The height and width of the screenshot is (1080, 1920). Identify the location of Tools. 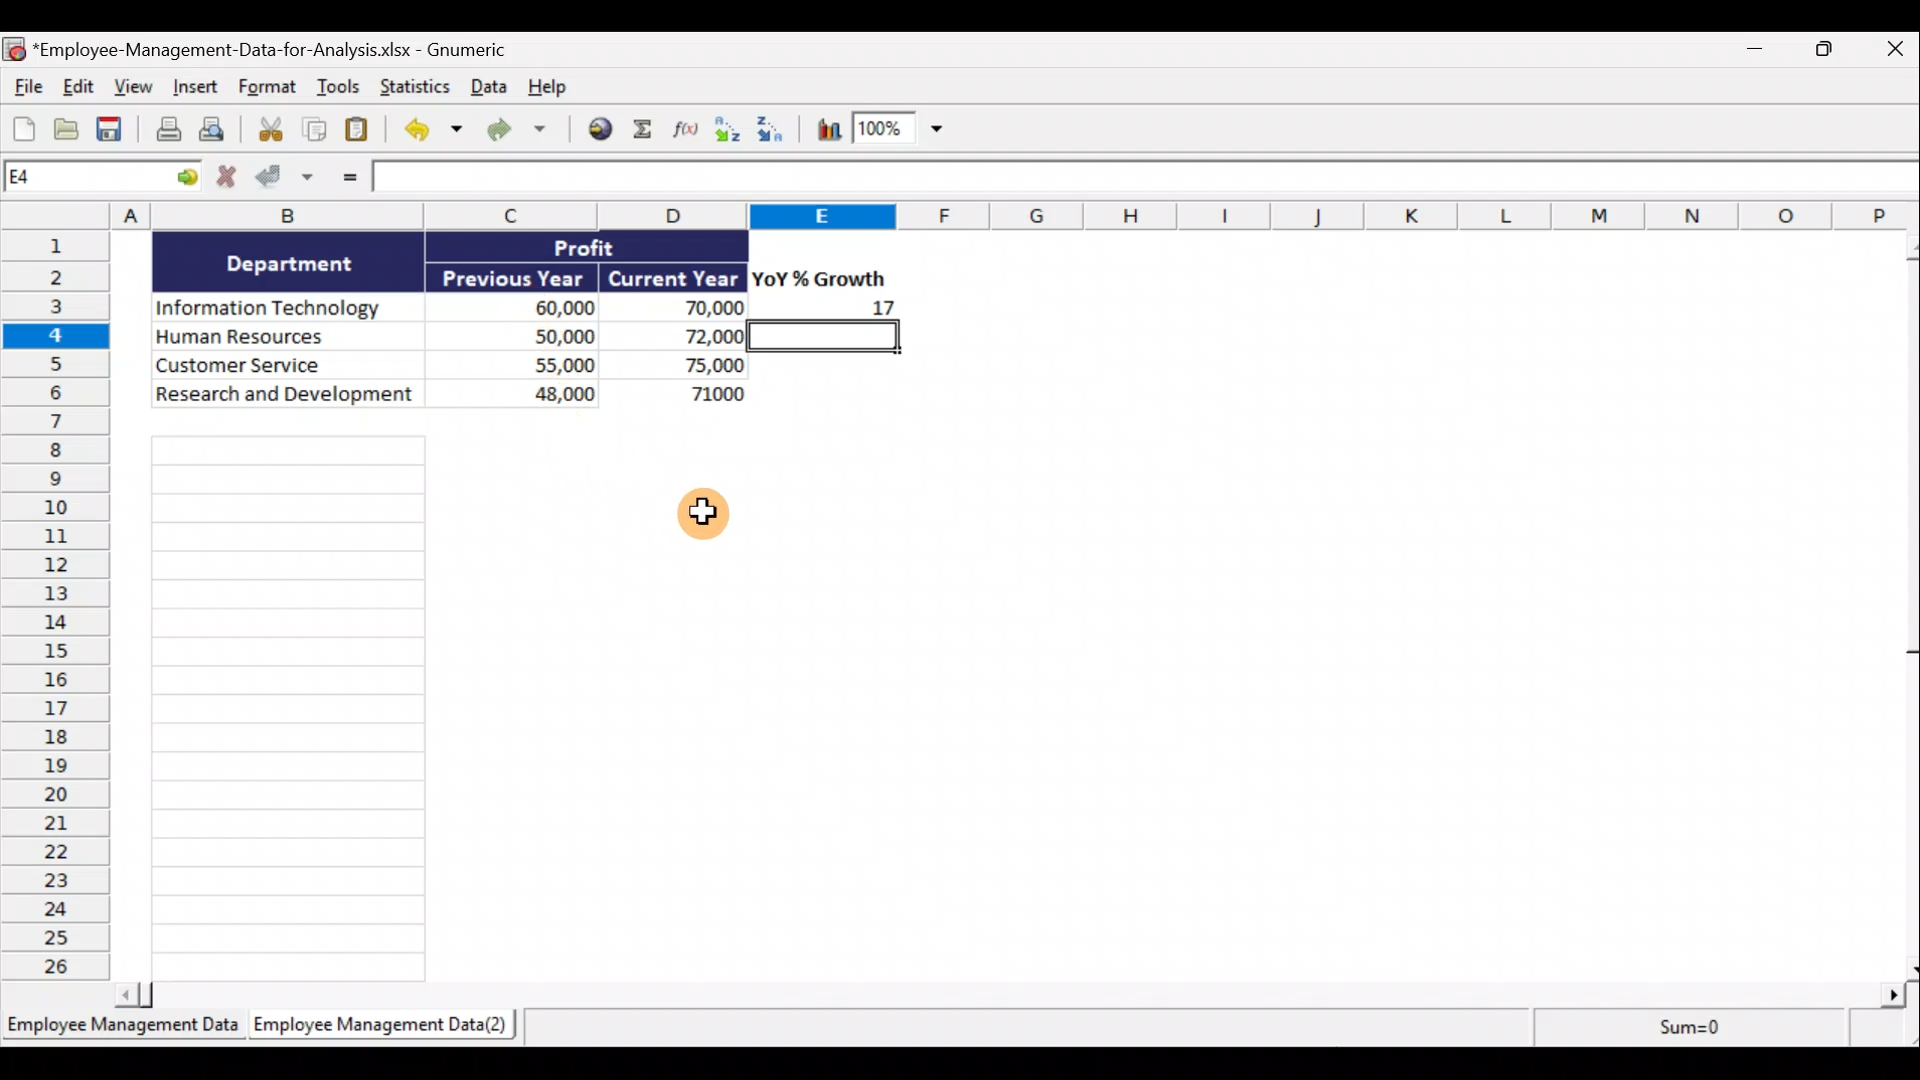
(341, 90).